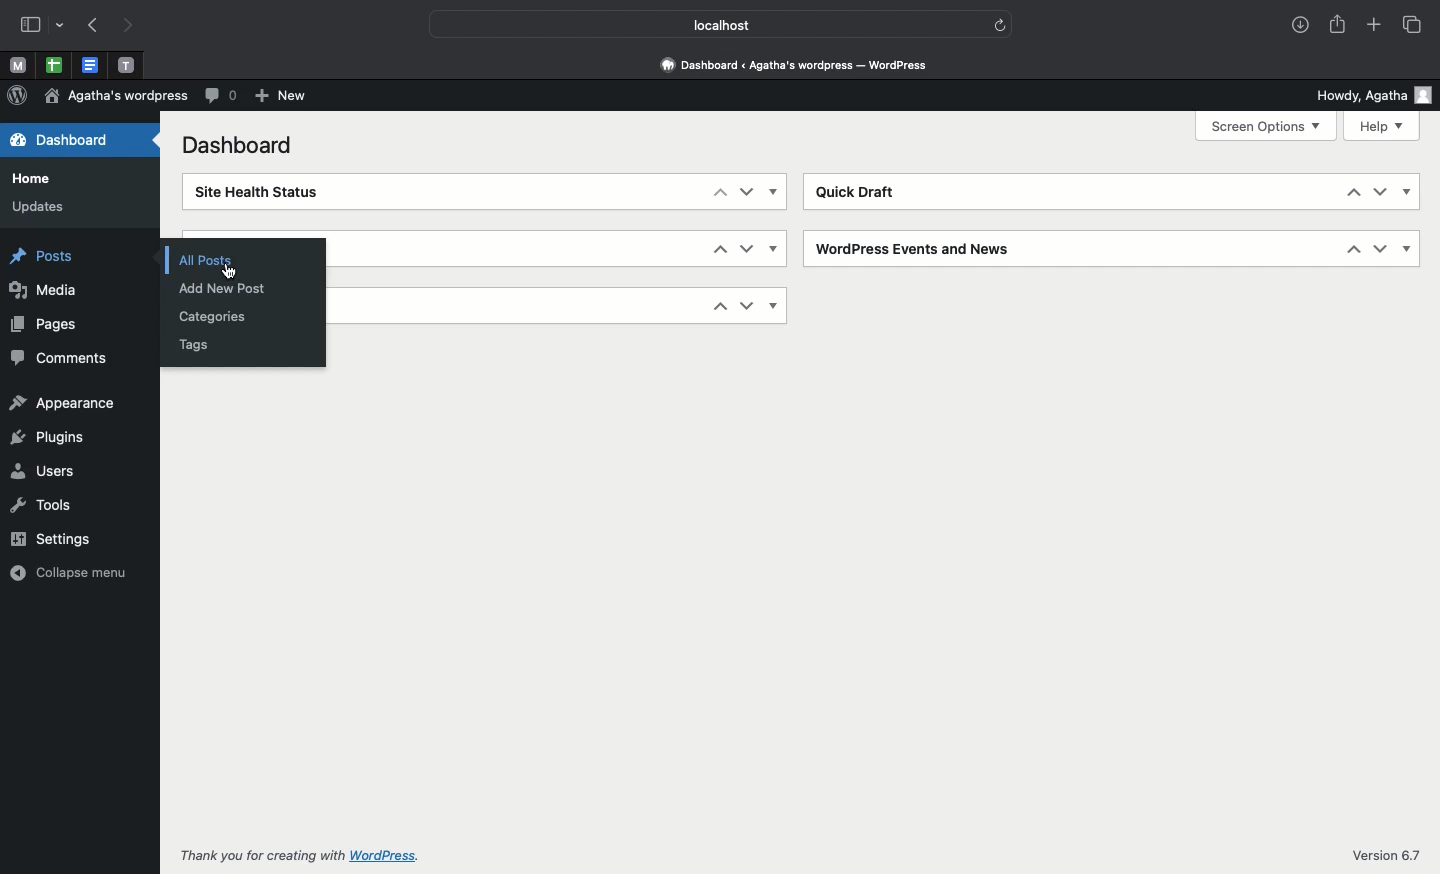 The width and height of the screenshot is (1440, 874). What do you see at coordinates (90, 24) in the screenshot?
I see `Previous page` at bounding box center [90, 24].